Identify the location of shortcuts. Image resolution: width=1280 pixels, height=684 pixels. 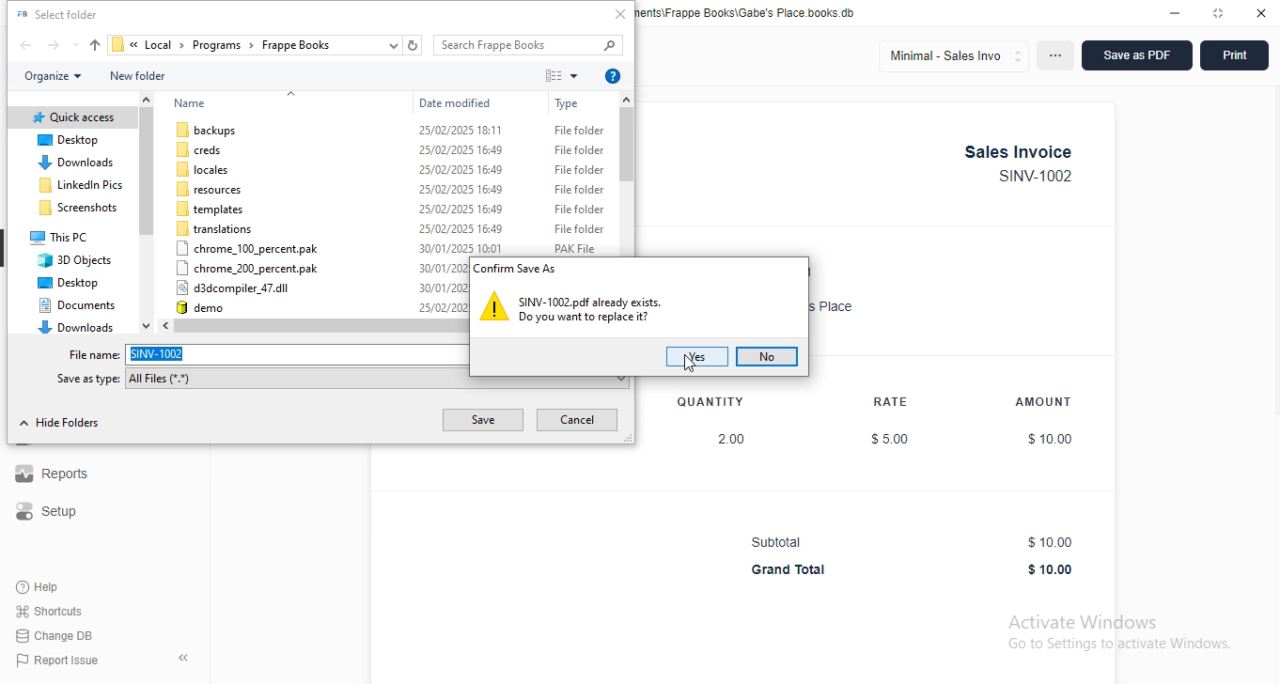
(50, 611).